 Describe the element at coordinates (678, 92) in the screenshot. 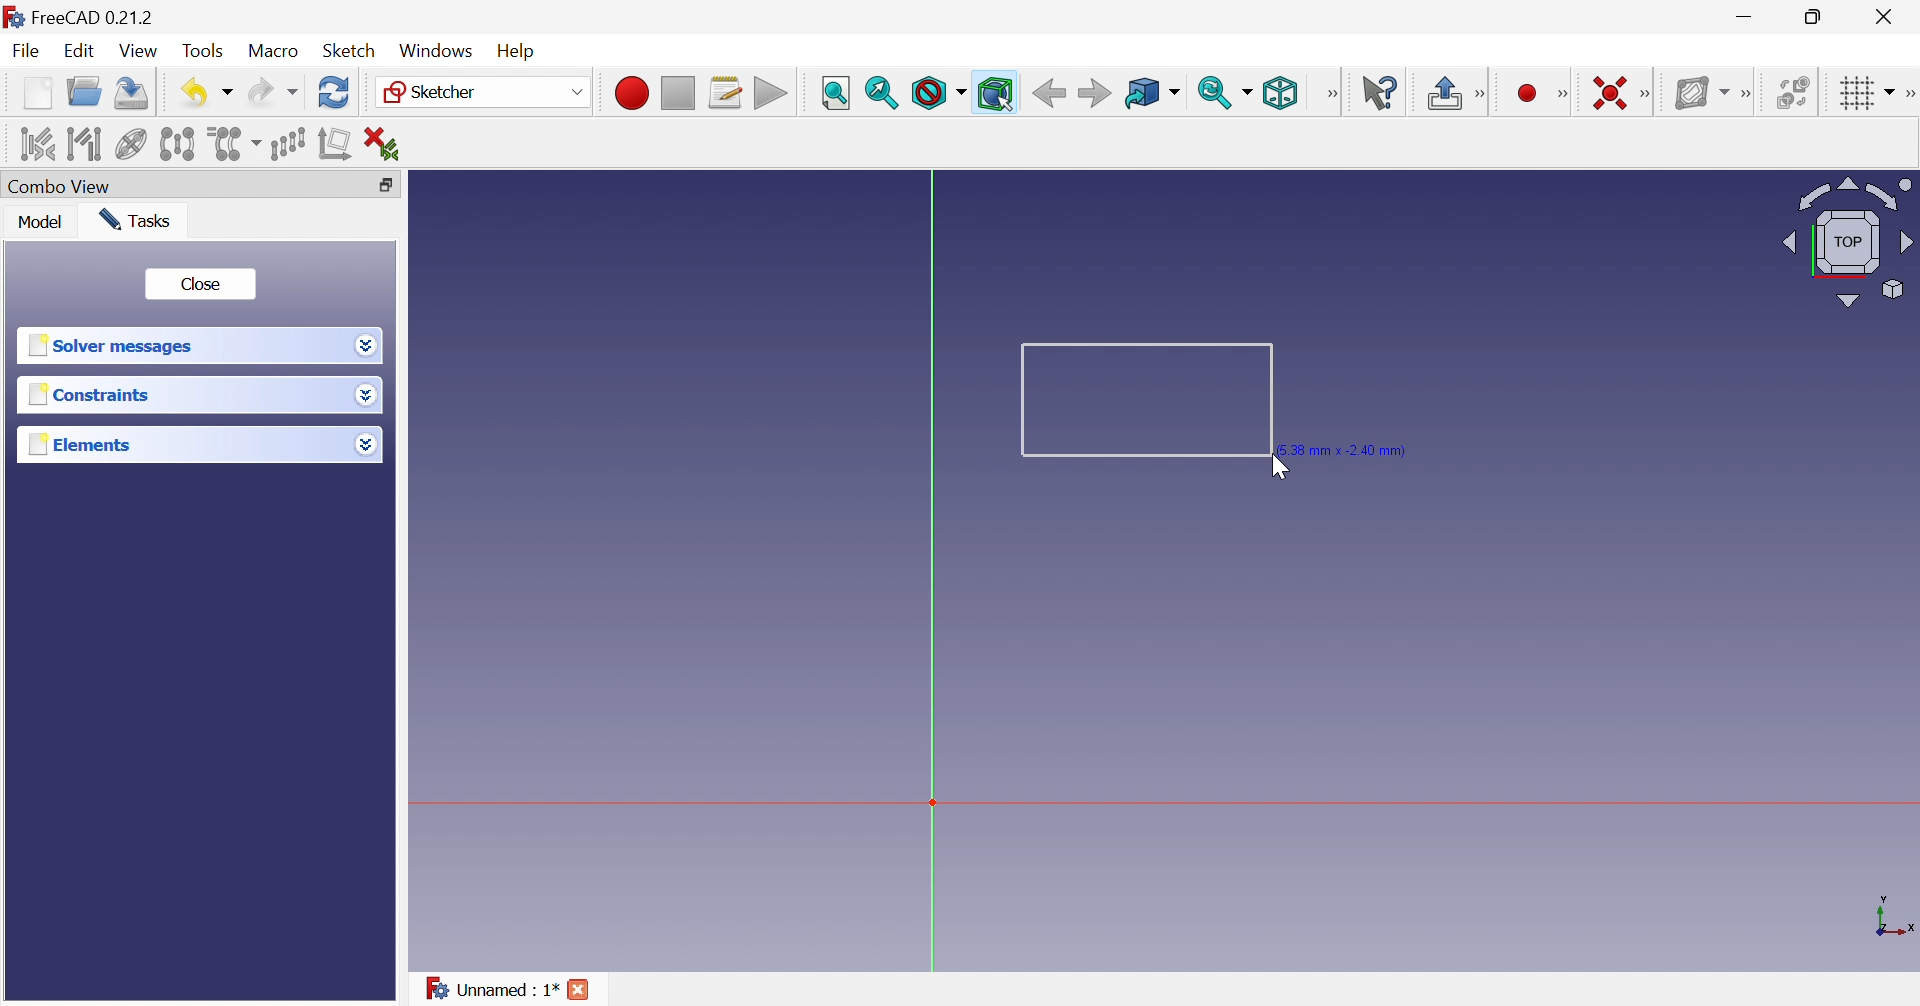

I see `Stop macro recording` at that location.